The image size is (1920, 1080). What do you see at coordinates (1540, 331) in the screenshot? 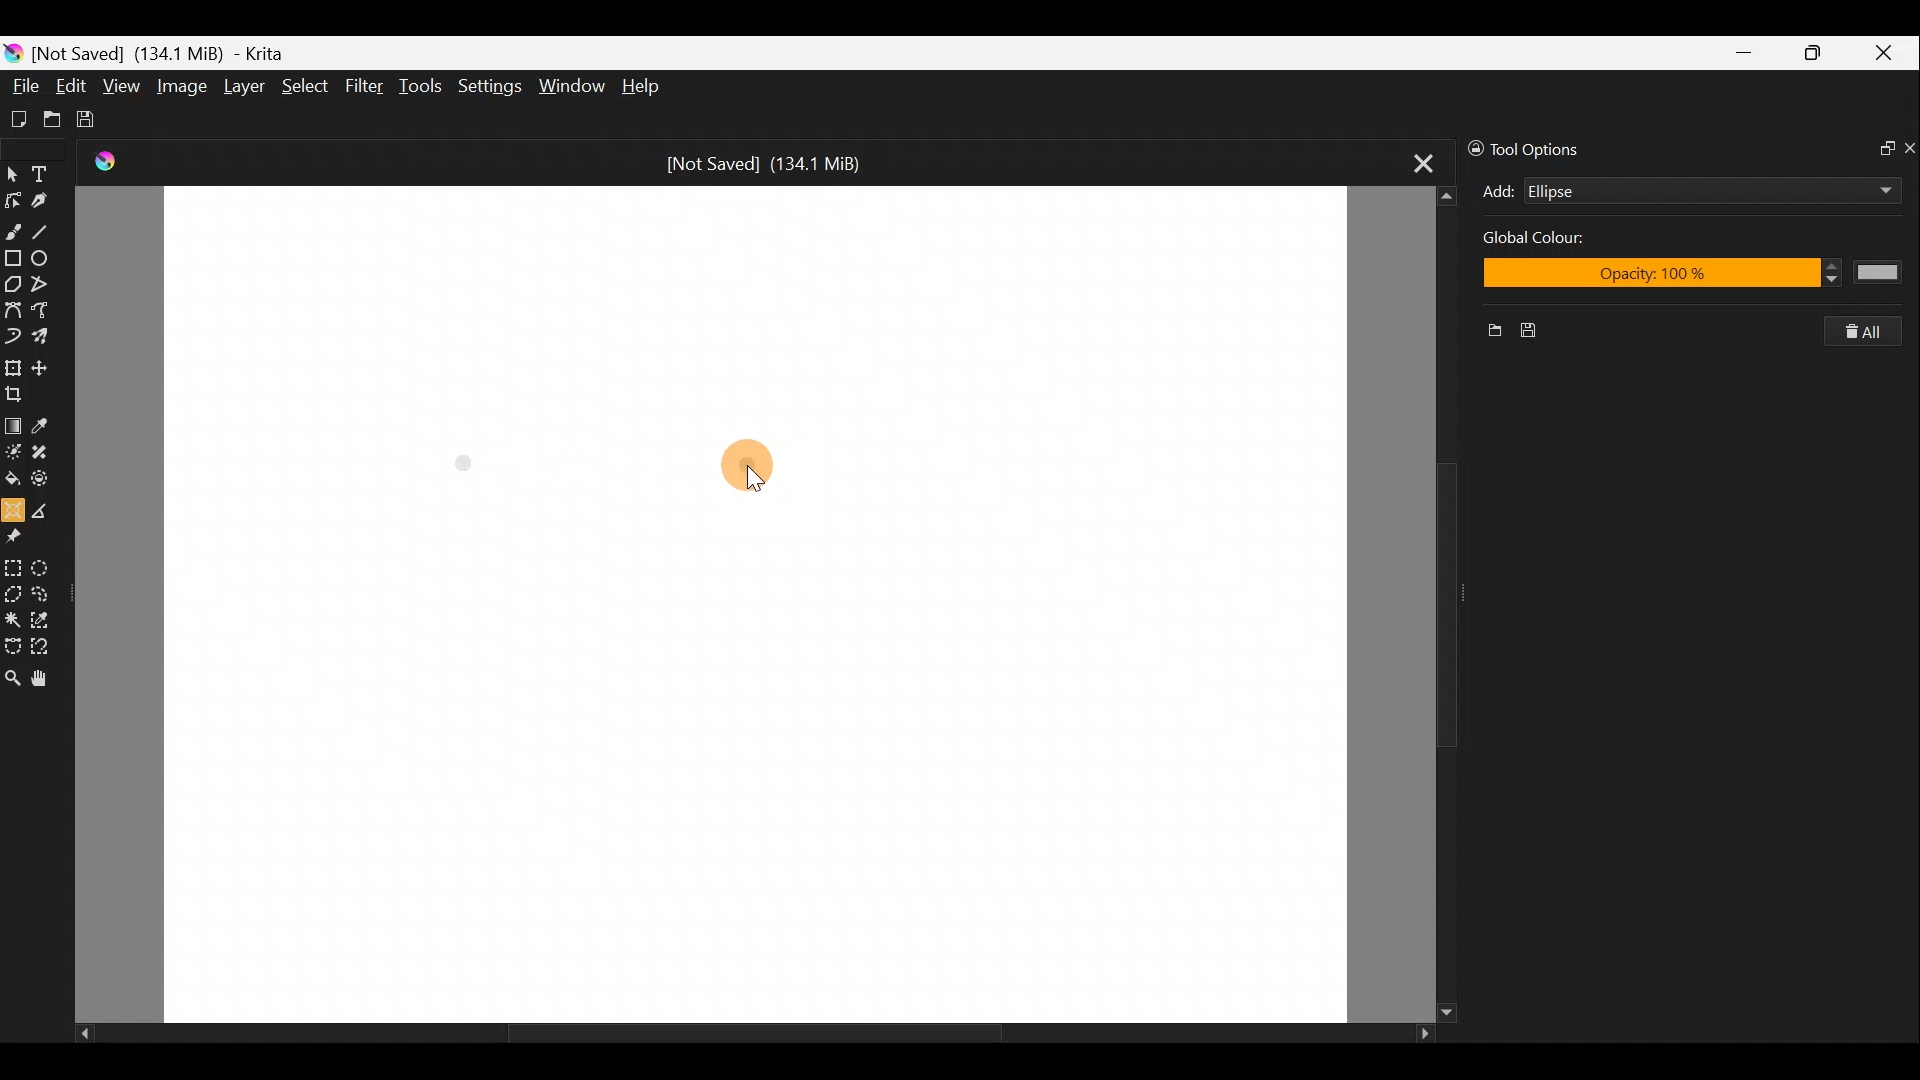
I see `Save` at bounding box center [1540, 331].